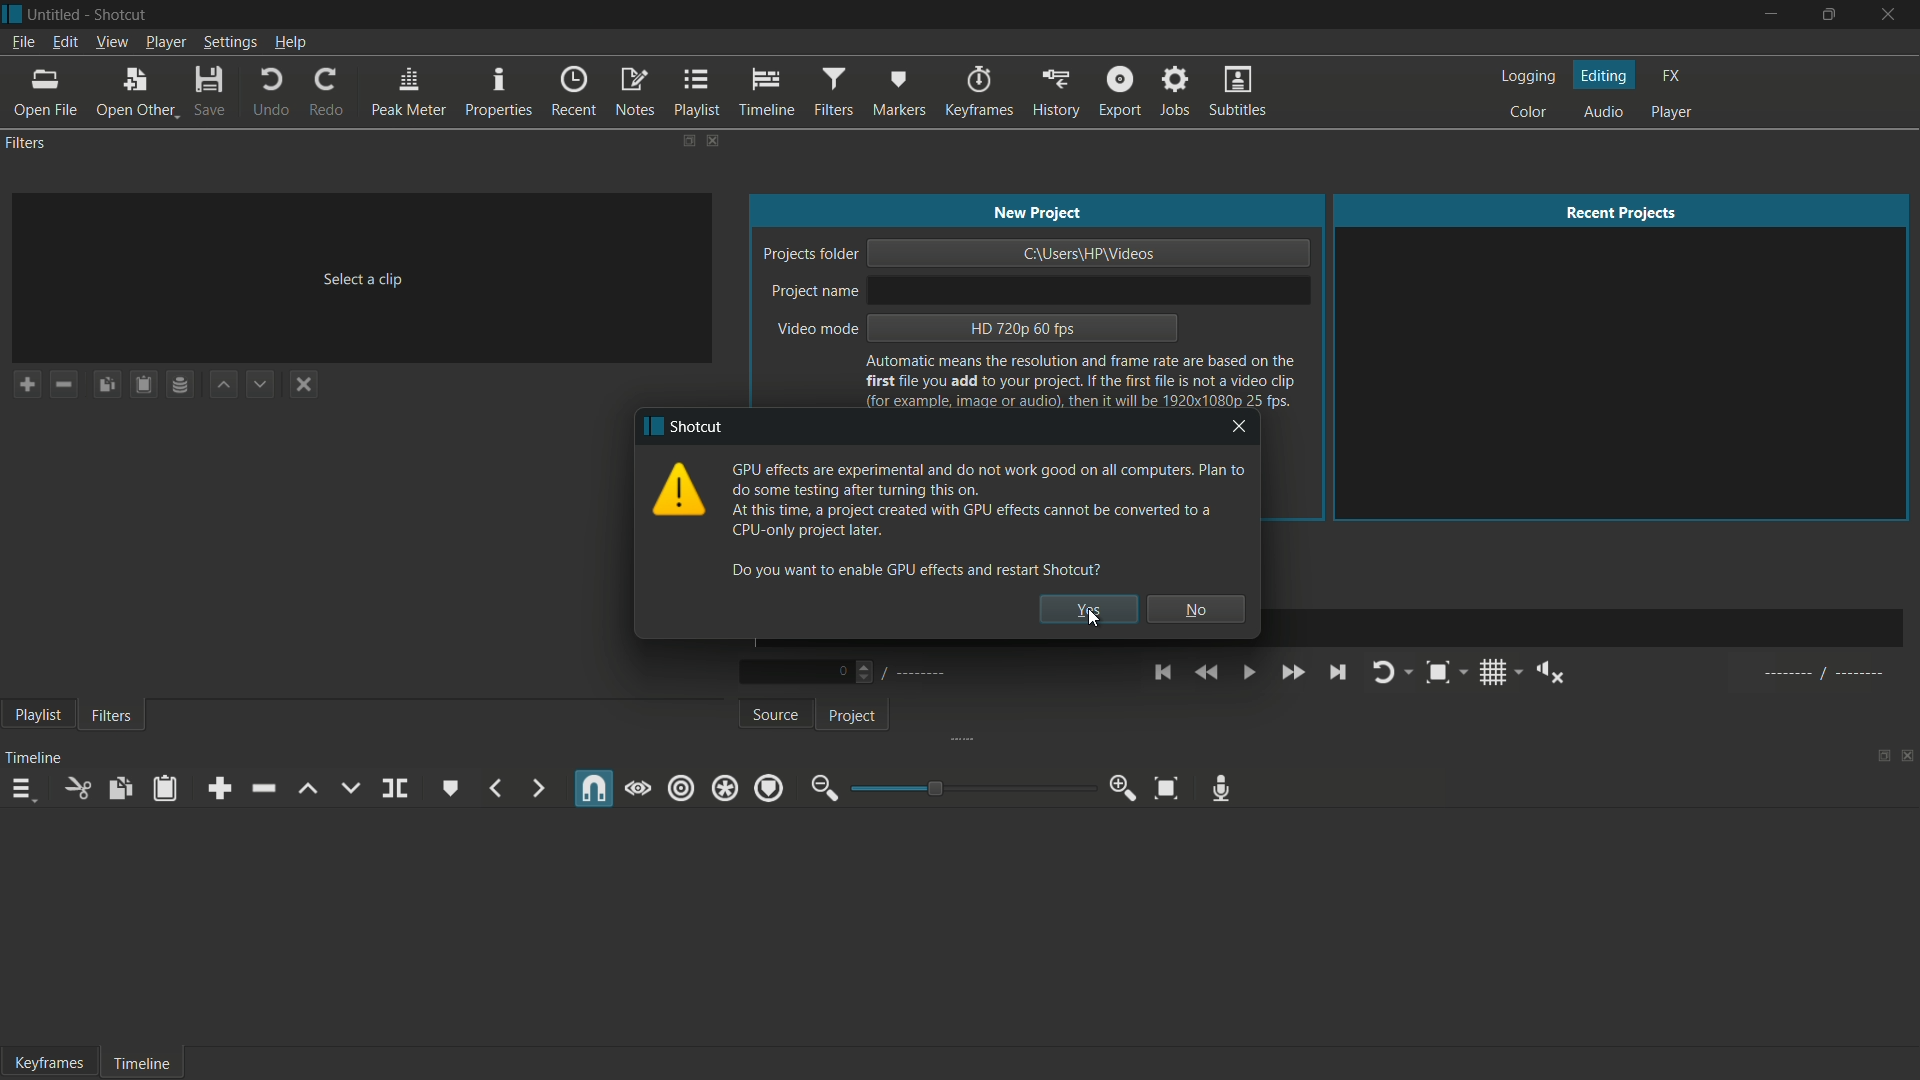 This screenshot has width=1920, height=1080. I want to click on audio, so click(1607, 112).